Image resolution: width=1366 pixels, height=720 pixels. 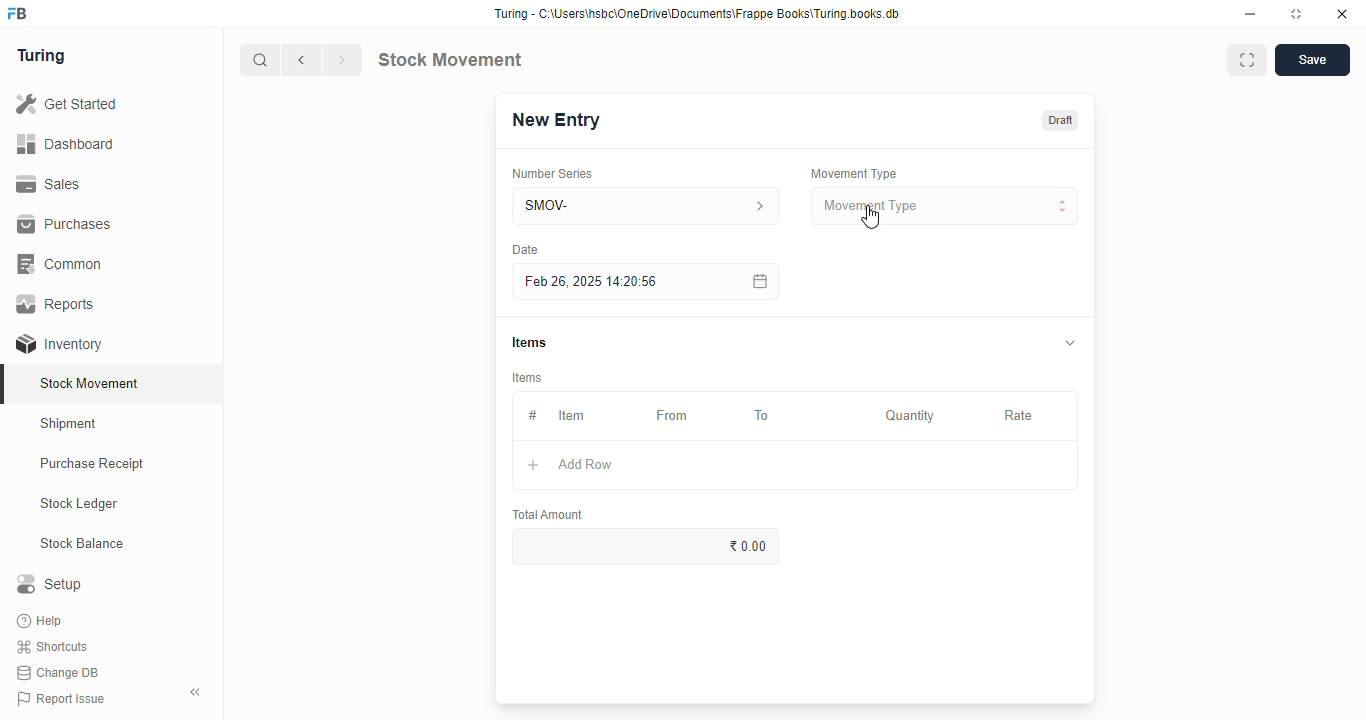 I want to click on FB-logo, so click(x=17, y=13).